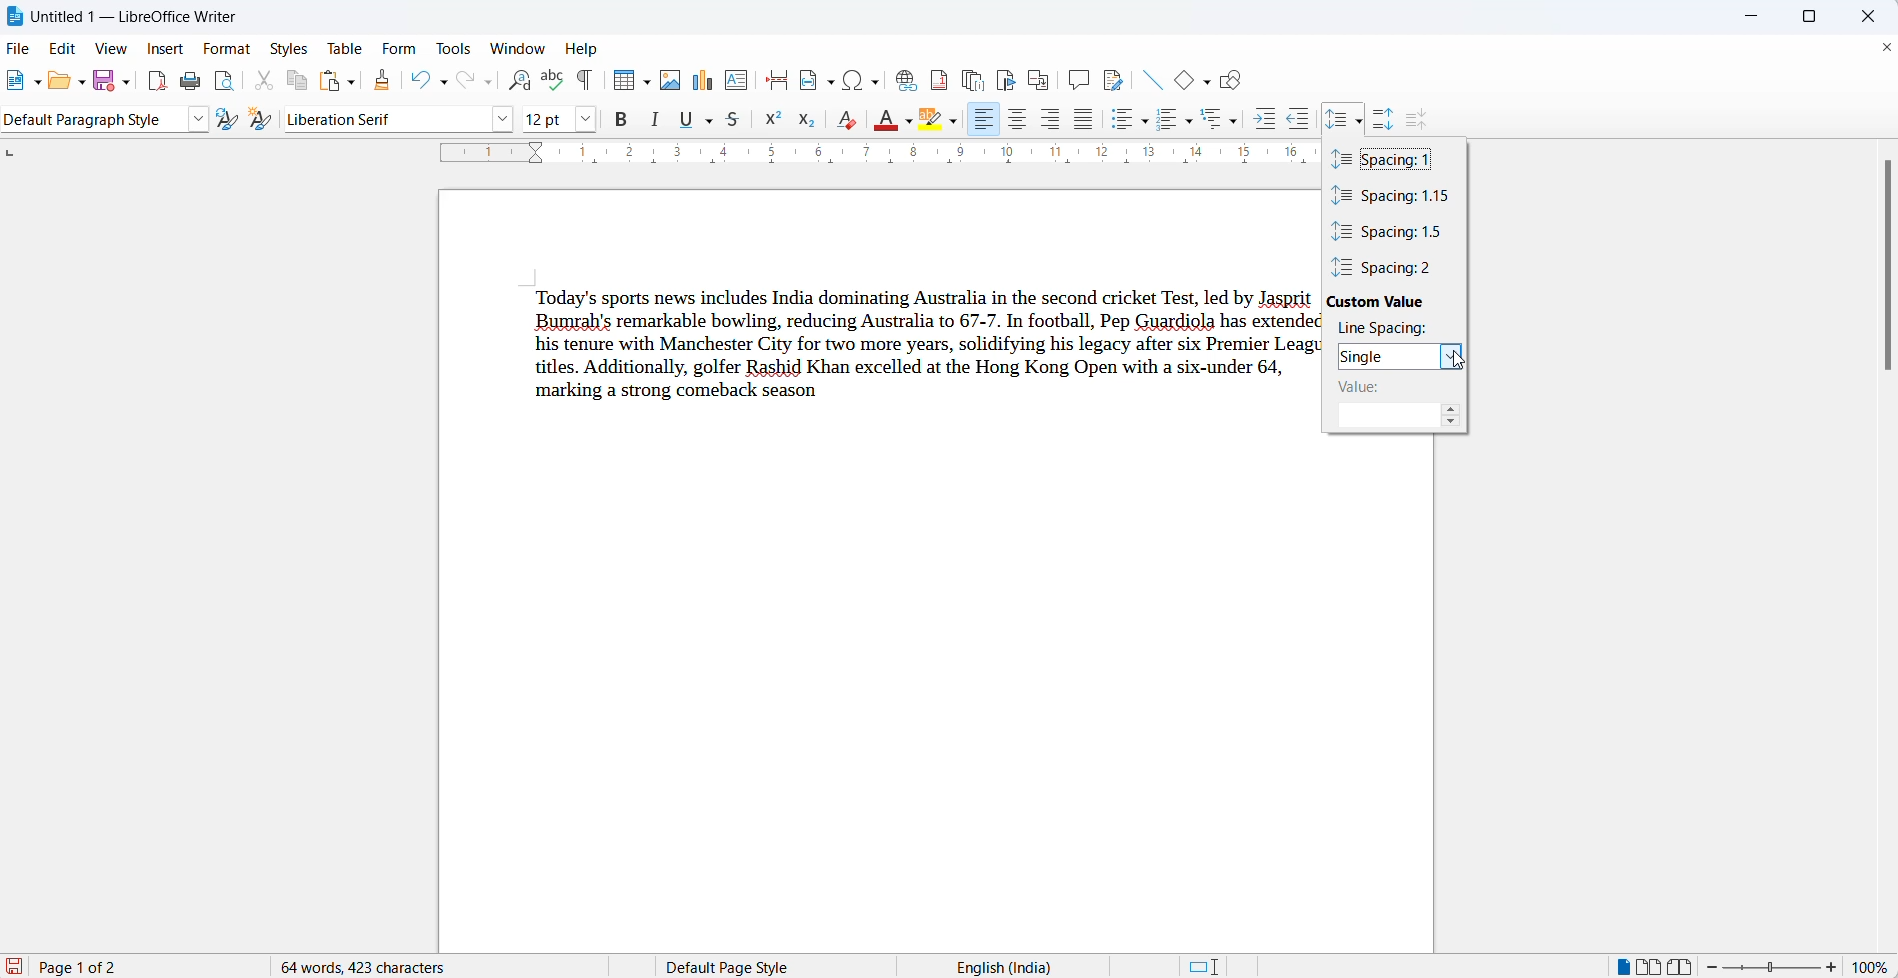 The height and width of the screenshot is (978, 1898). What do you see at coordinates (1832, 965) in the screenshot?
I see `increase zoom` at bounding box center [1832, 965].